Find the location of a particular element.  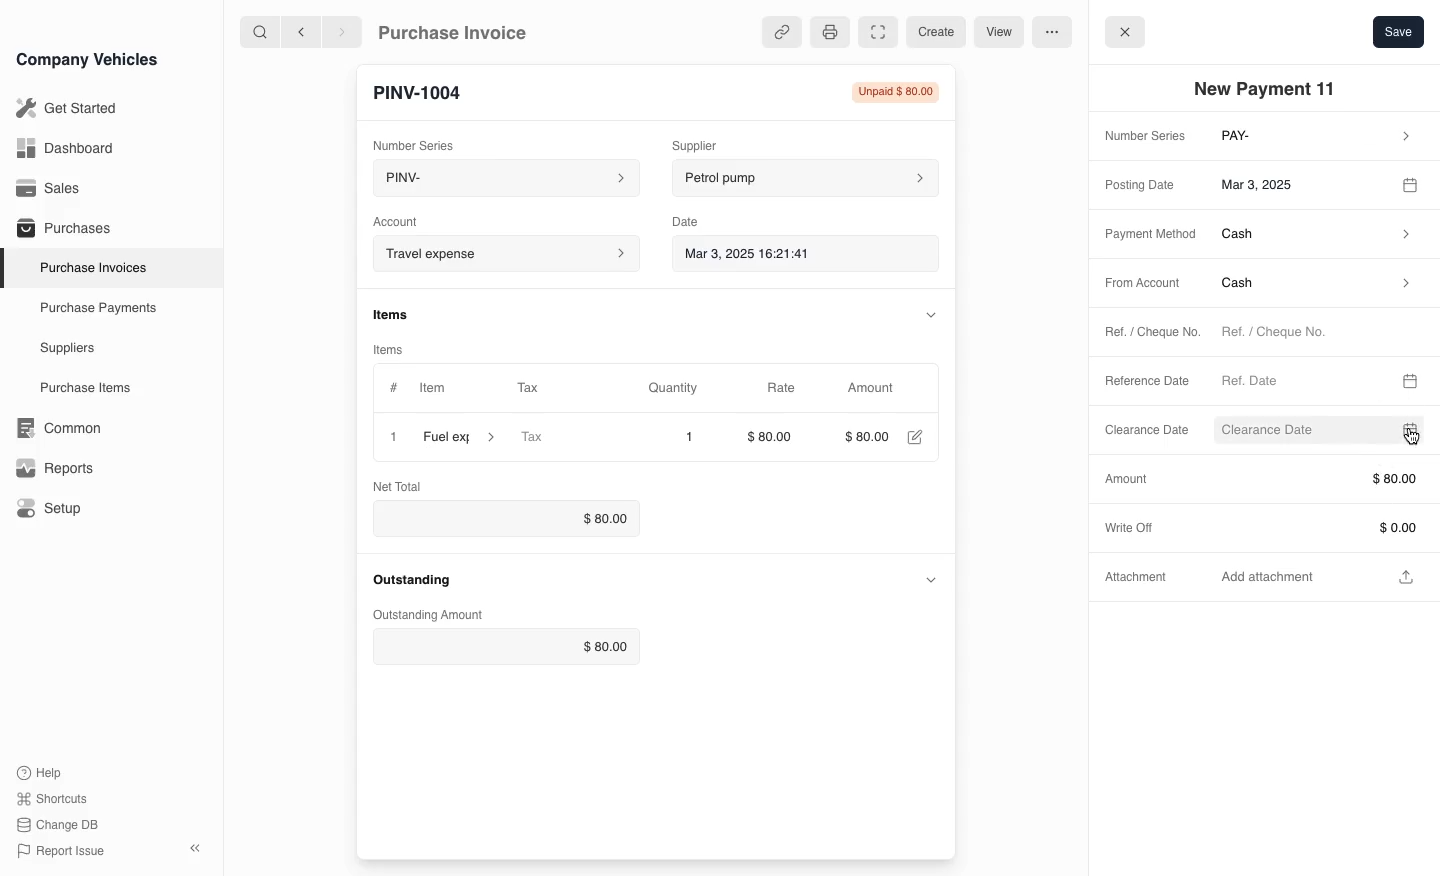

collapse is located at coordinates (927, 313).